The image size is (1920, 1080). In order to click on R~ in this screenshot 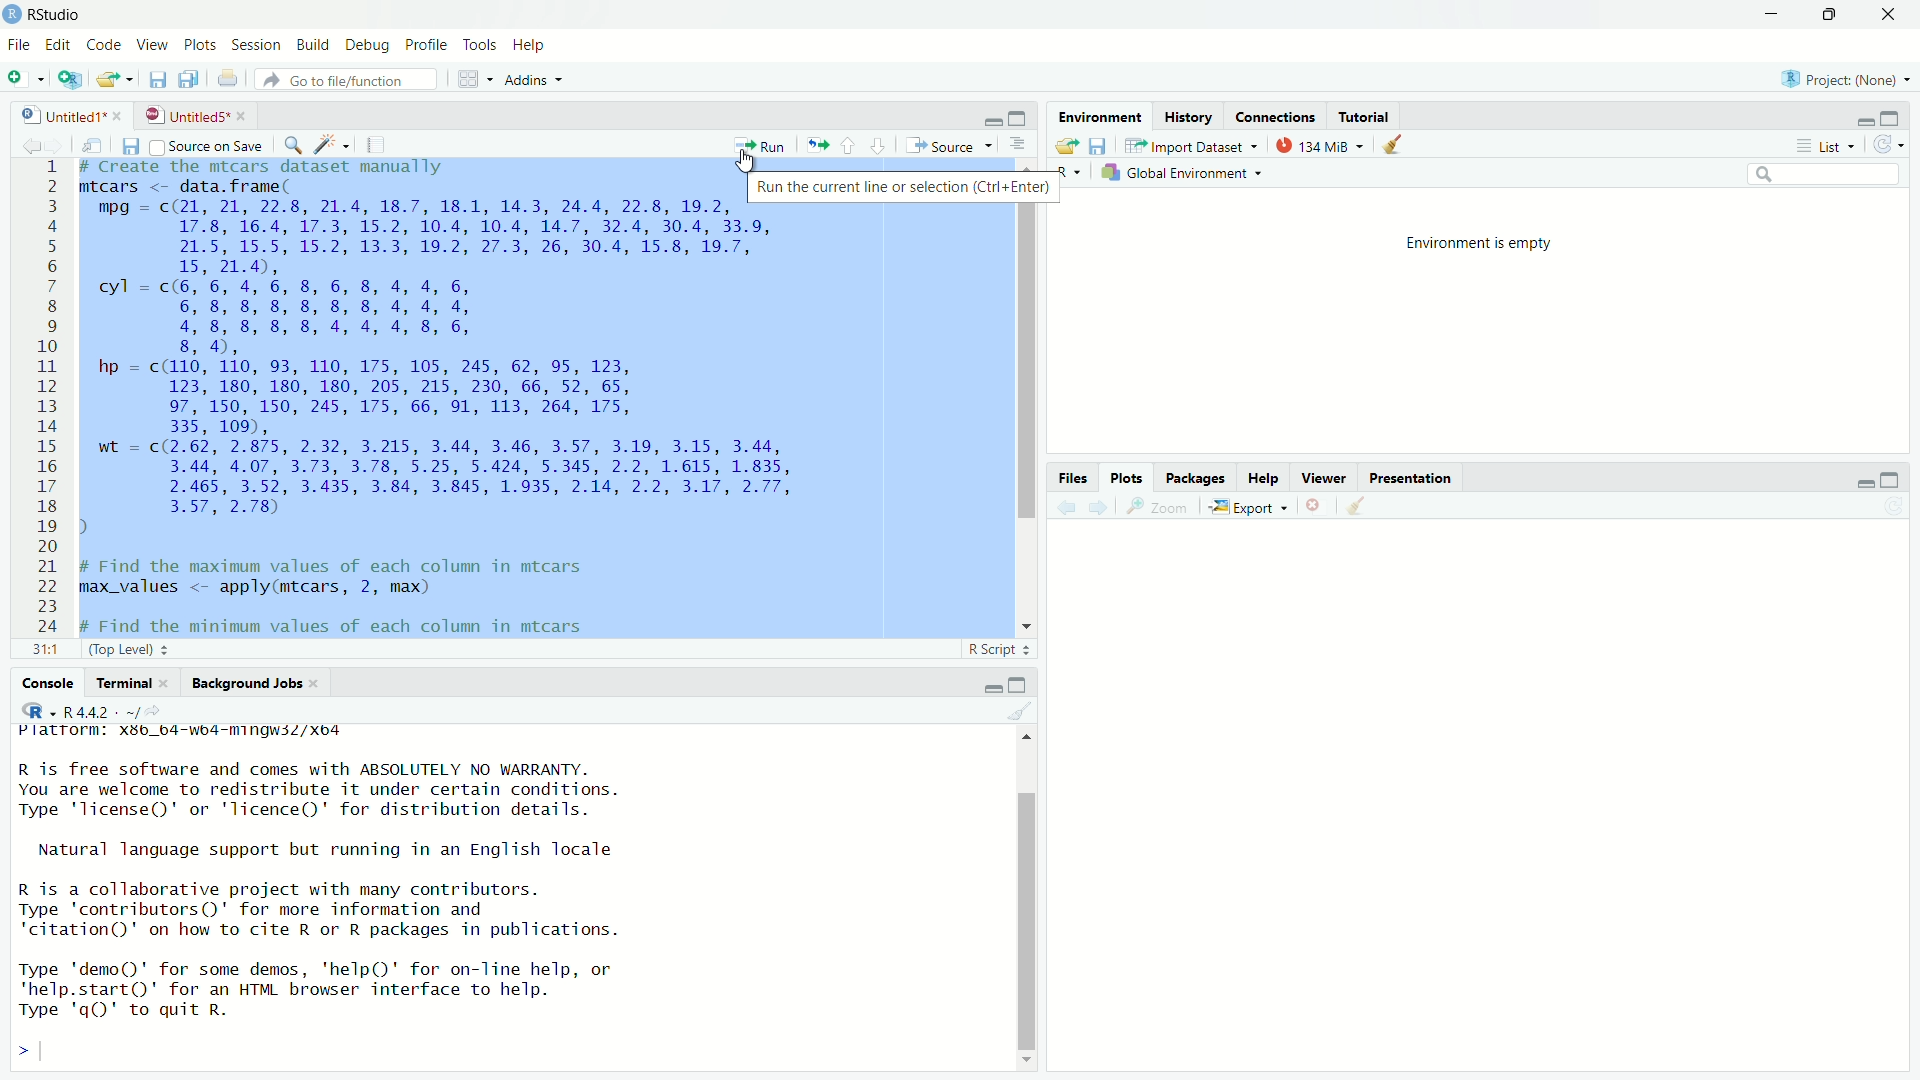, I will do `click(1065, 170)`.